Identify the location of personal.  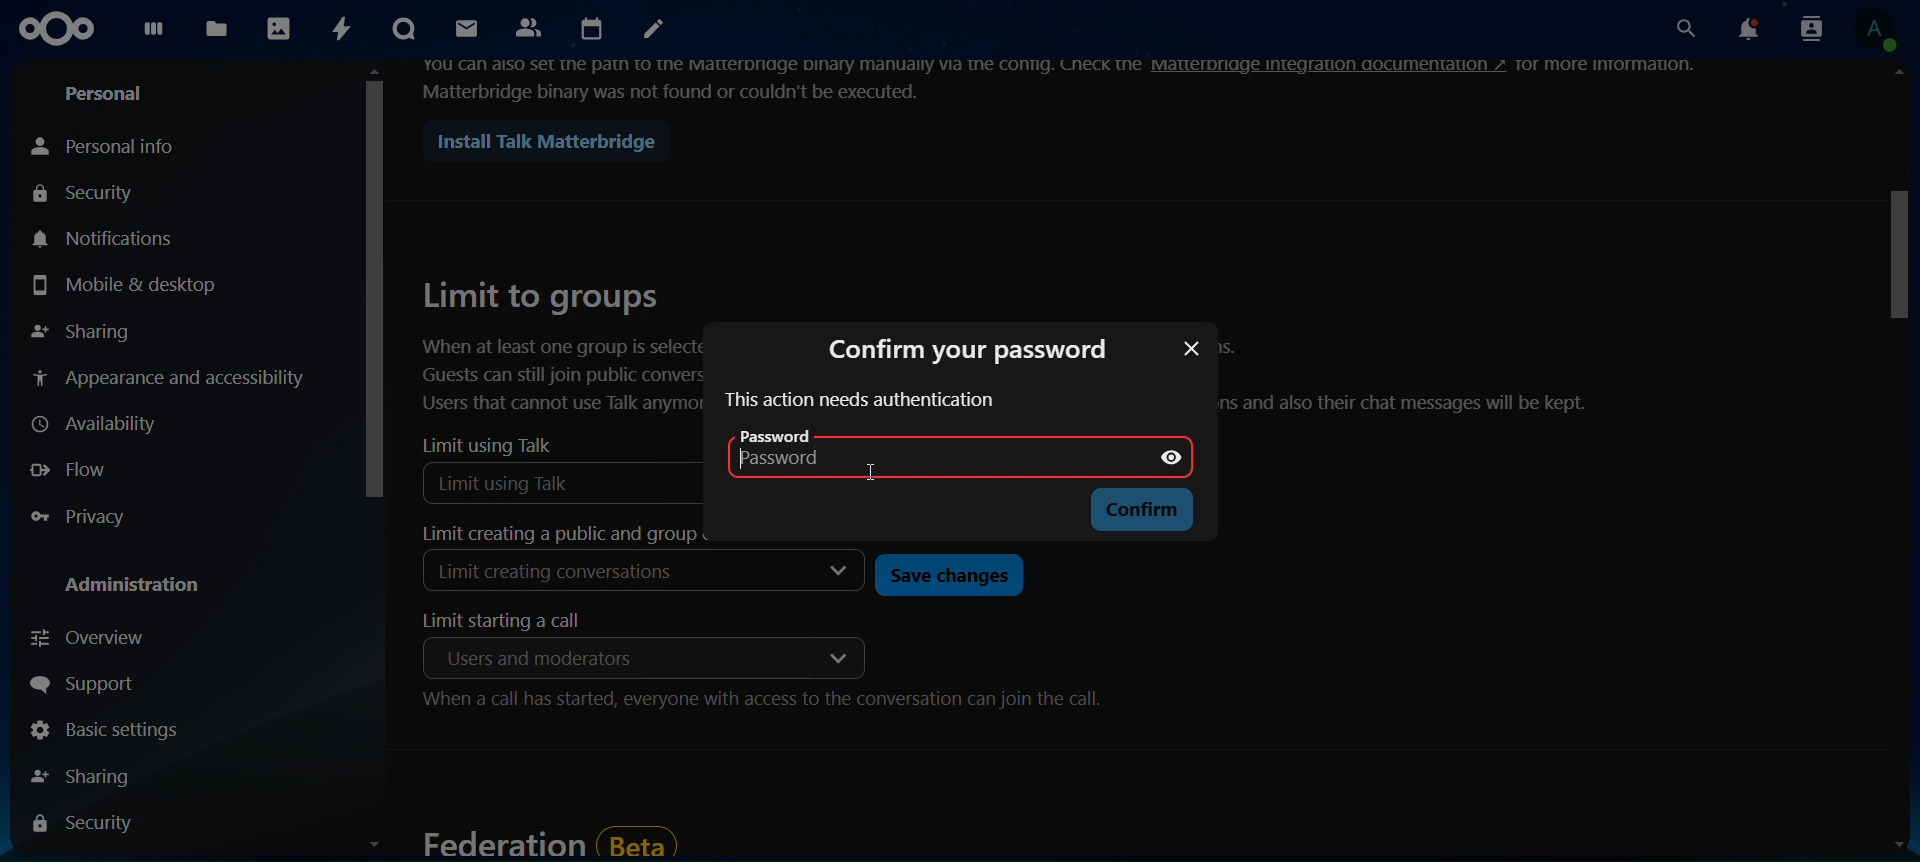
(110, 95).